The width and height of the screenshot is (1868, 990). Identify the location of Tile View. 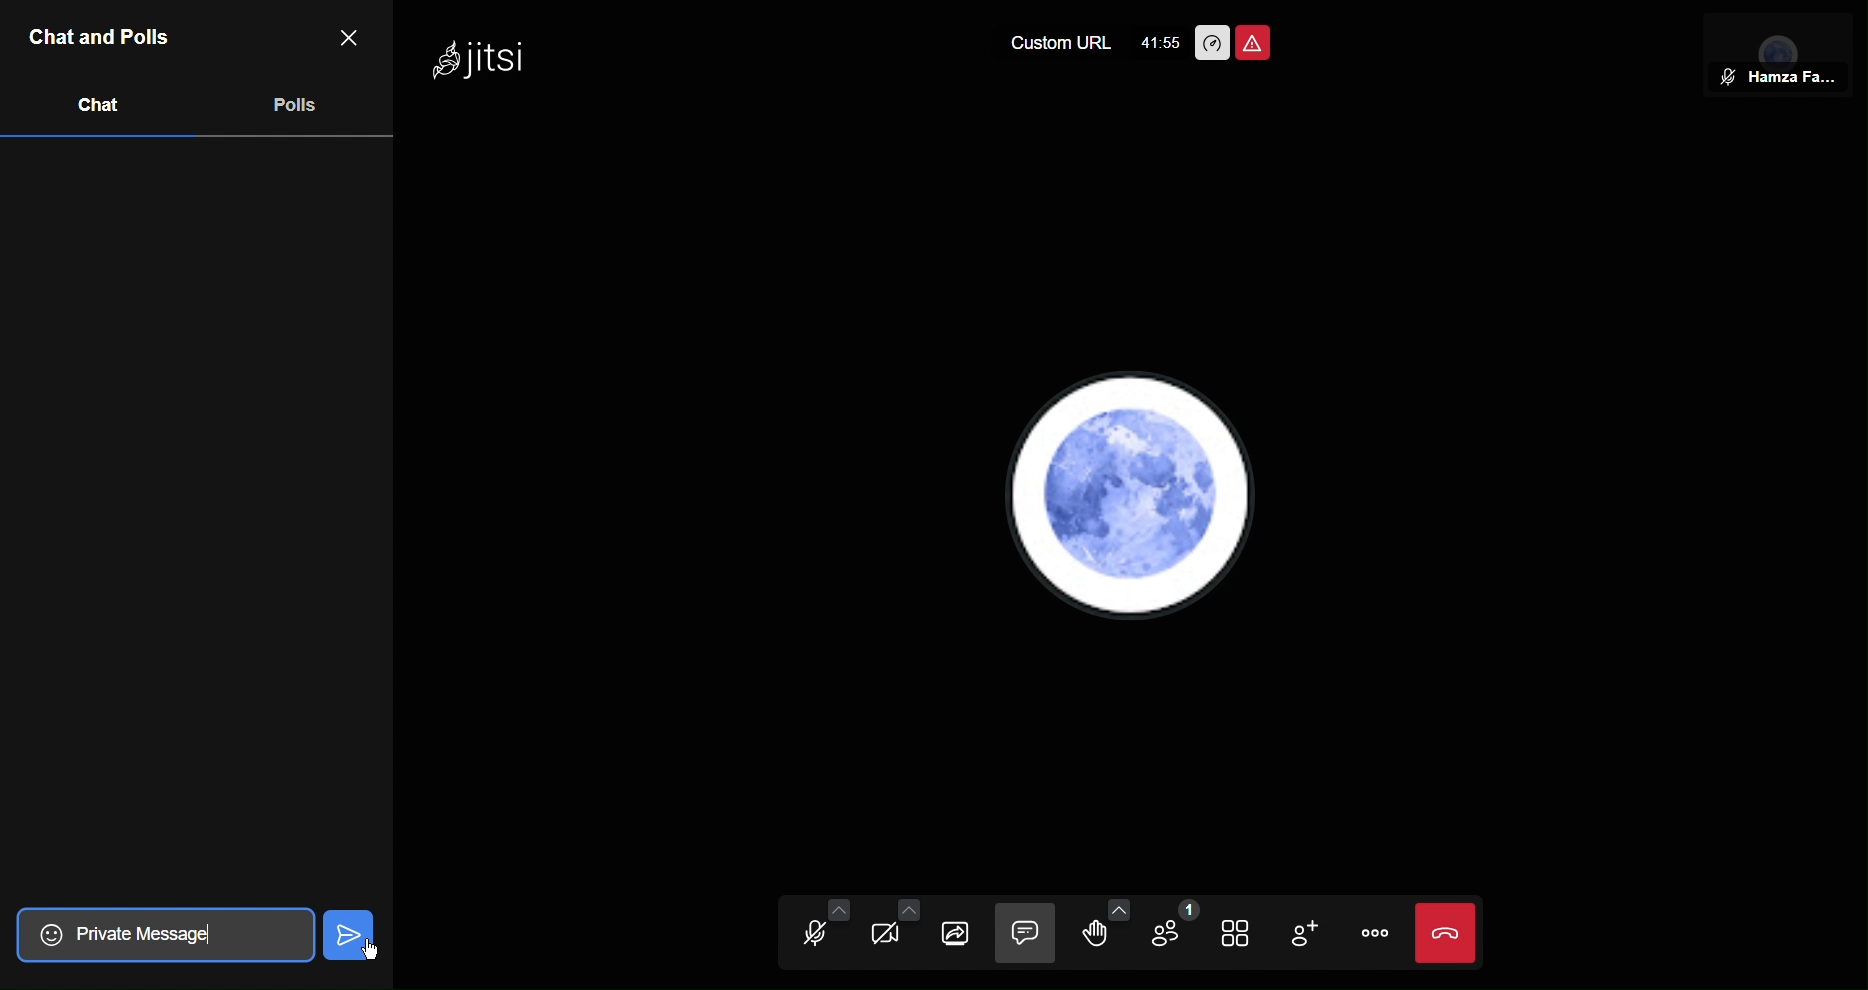
(1246, 928).